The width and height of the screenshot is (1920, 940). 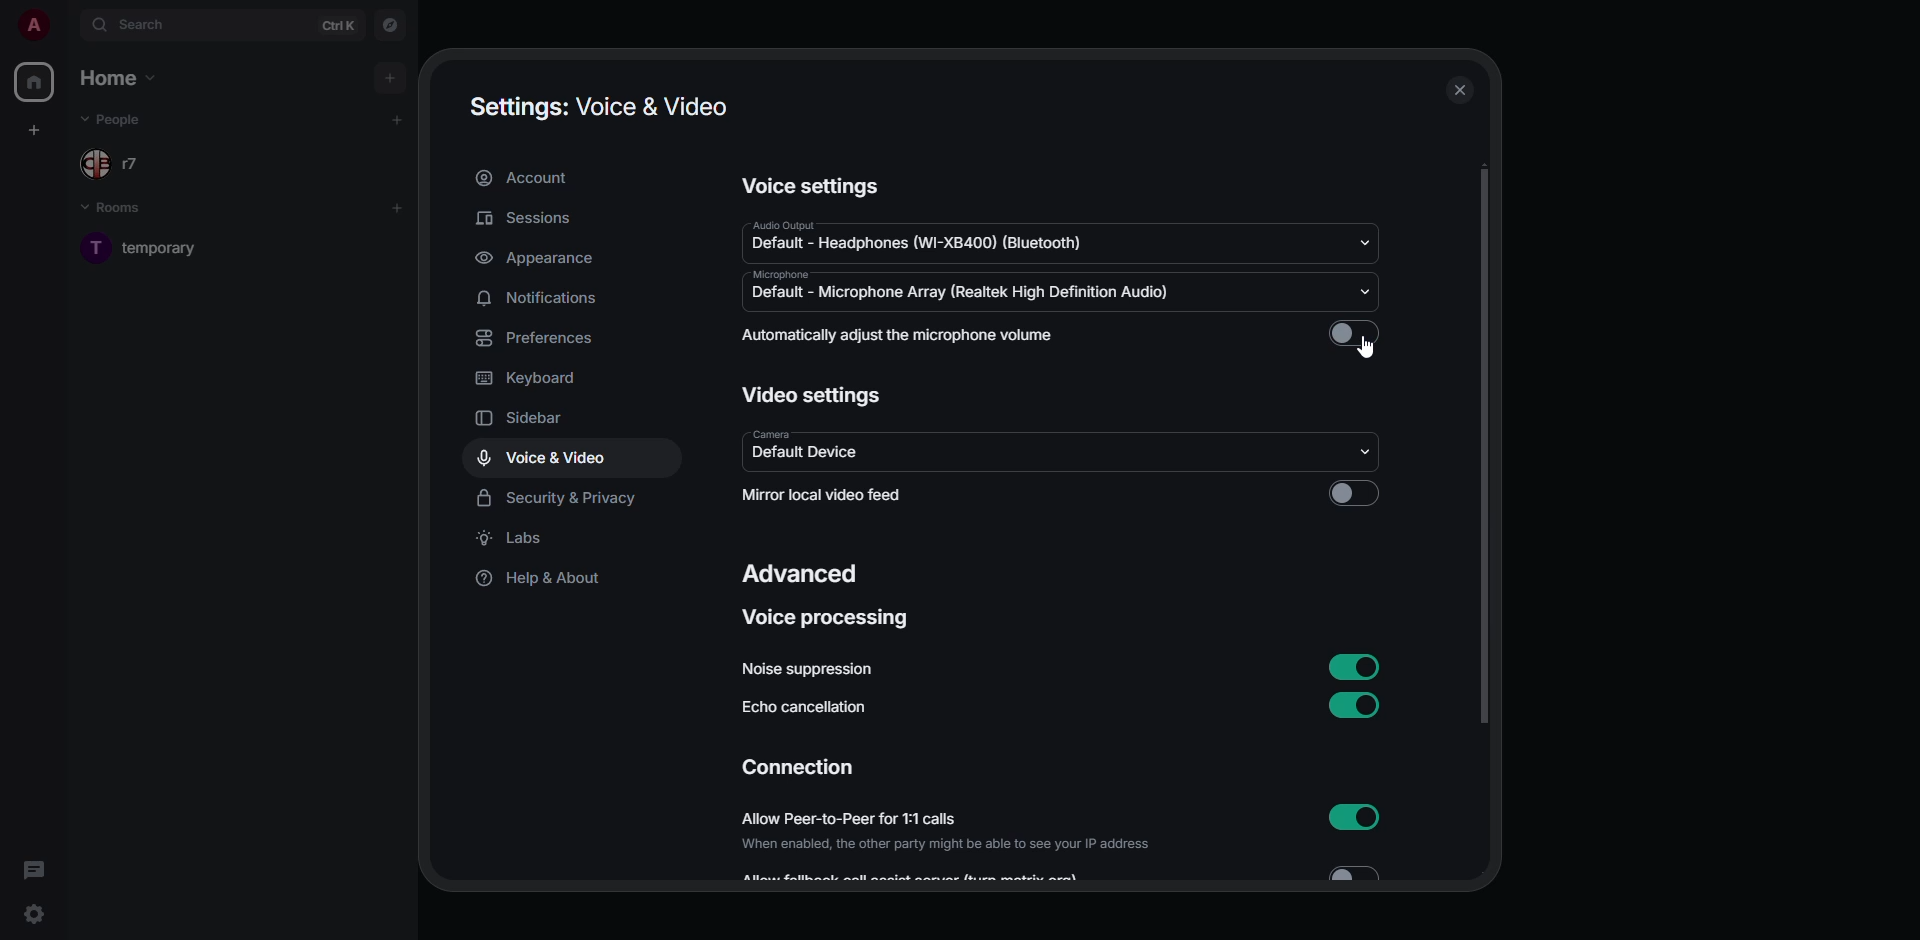 I want to click on click to enable, so click(x=1353, y=495).